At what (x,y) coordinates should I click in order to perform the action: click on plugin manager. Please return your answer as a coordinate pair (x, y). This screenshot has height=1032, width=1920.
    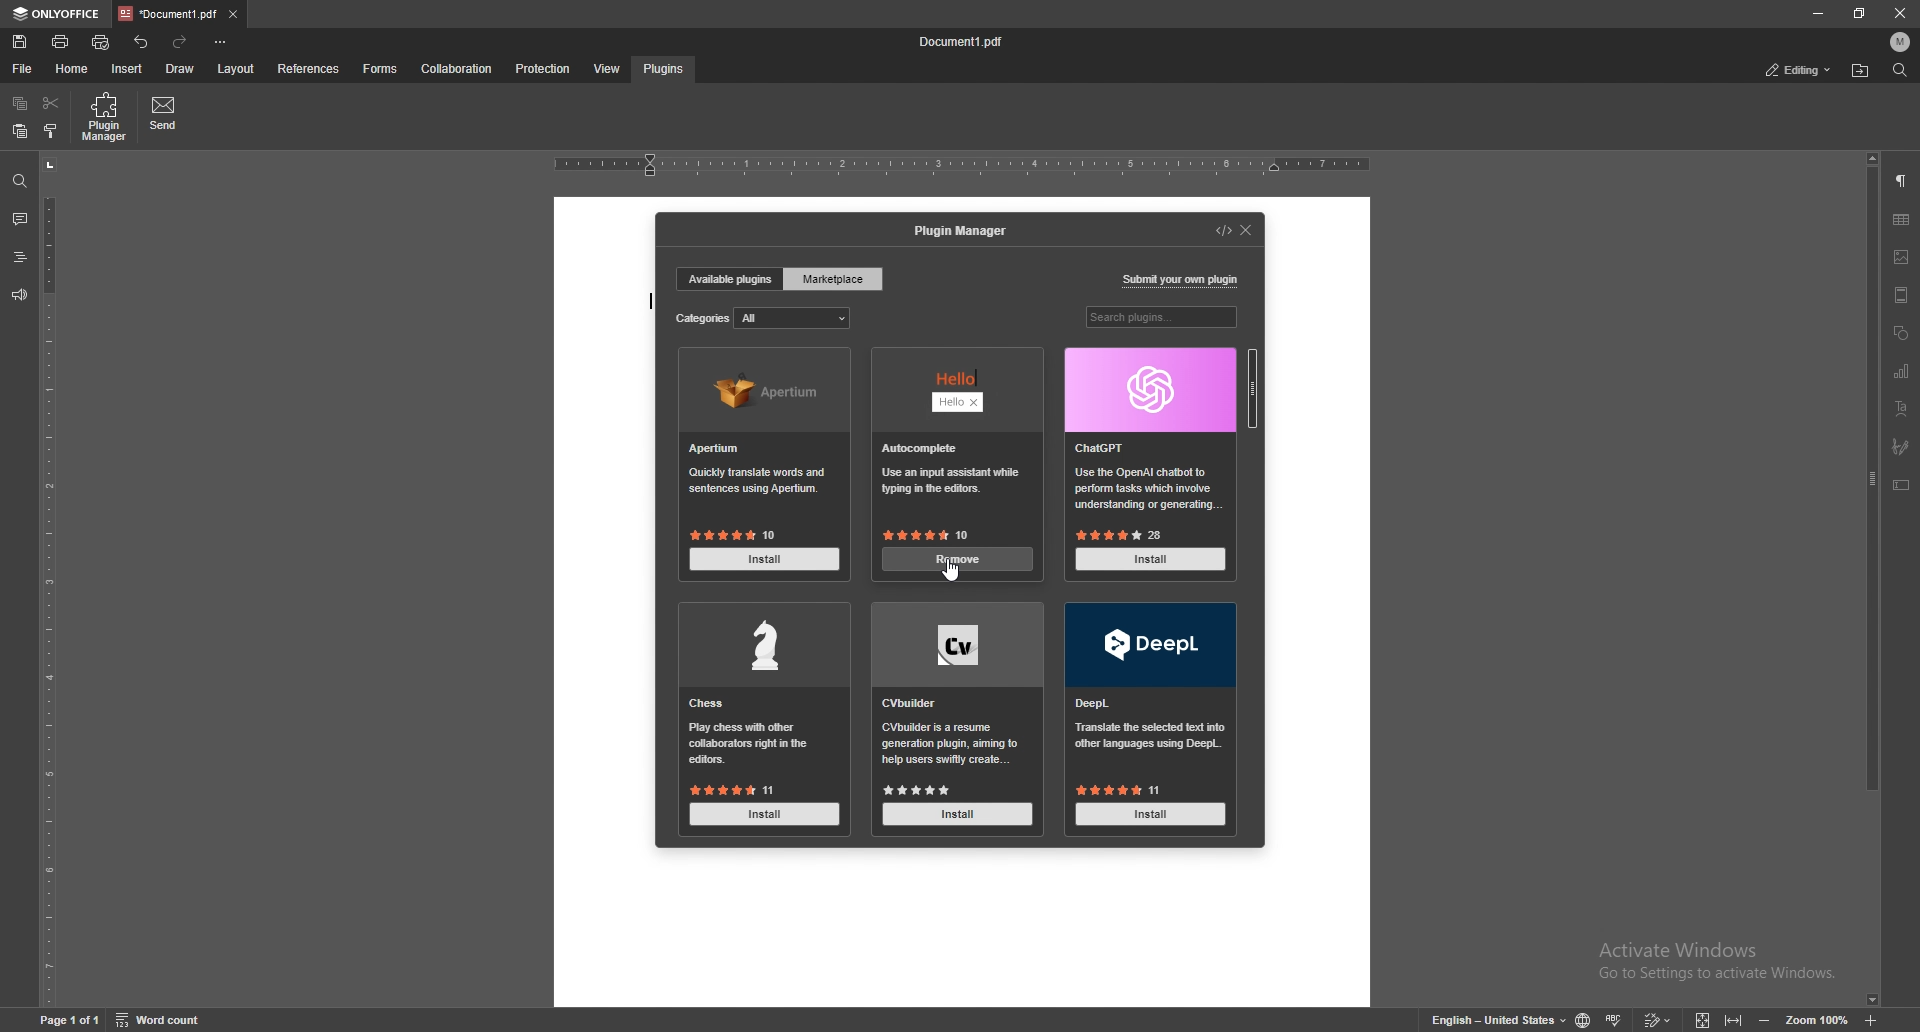
    Looking at the image, I should click on (959, 232).